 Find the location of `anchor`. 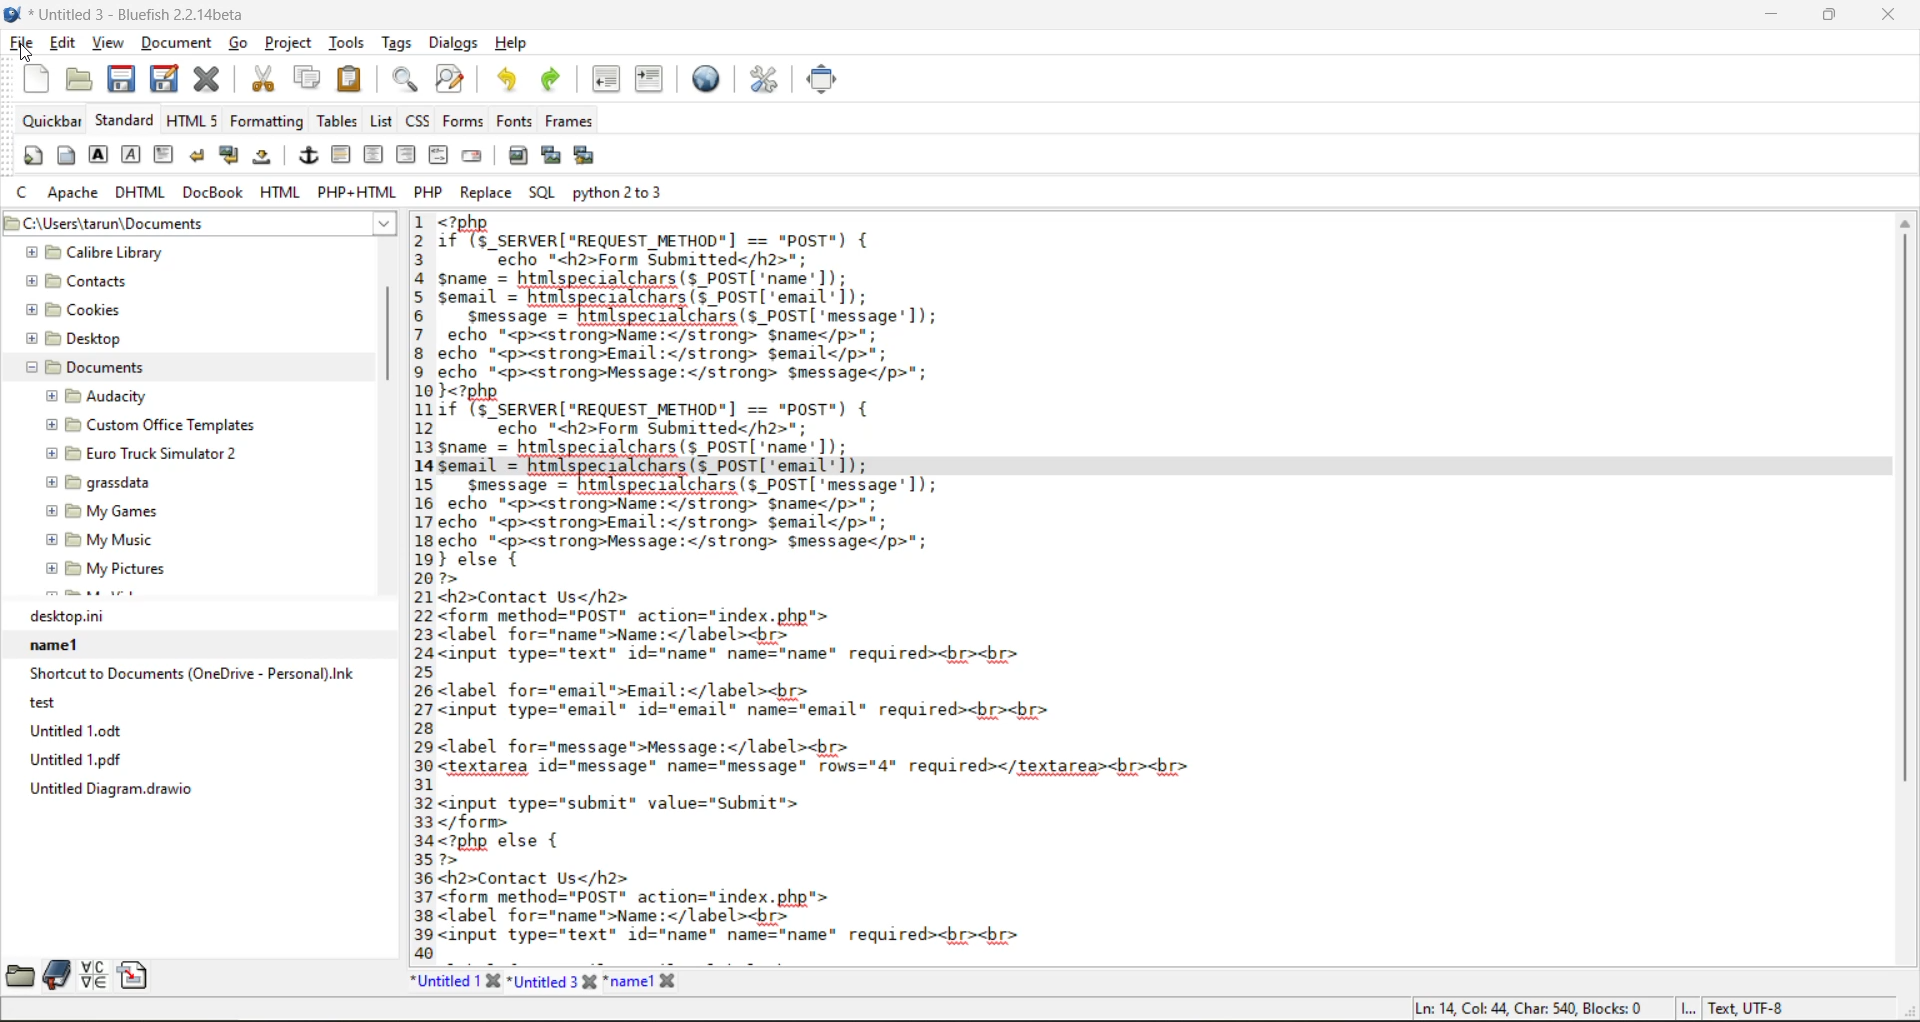

anchor is located at coordinates (309, 158).